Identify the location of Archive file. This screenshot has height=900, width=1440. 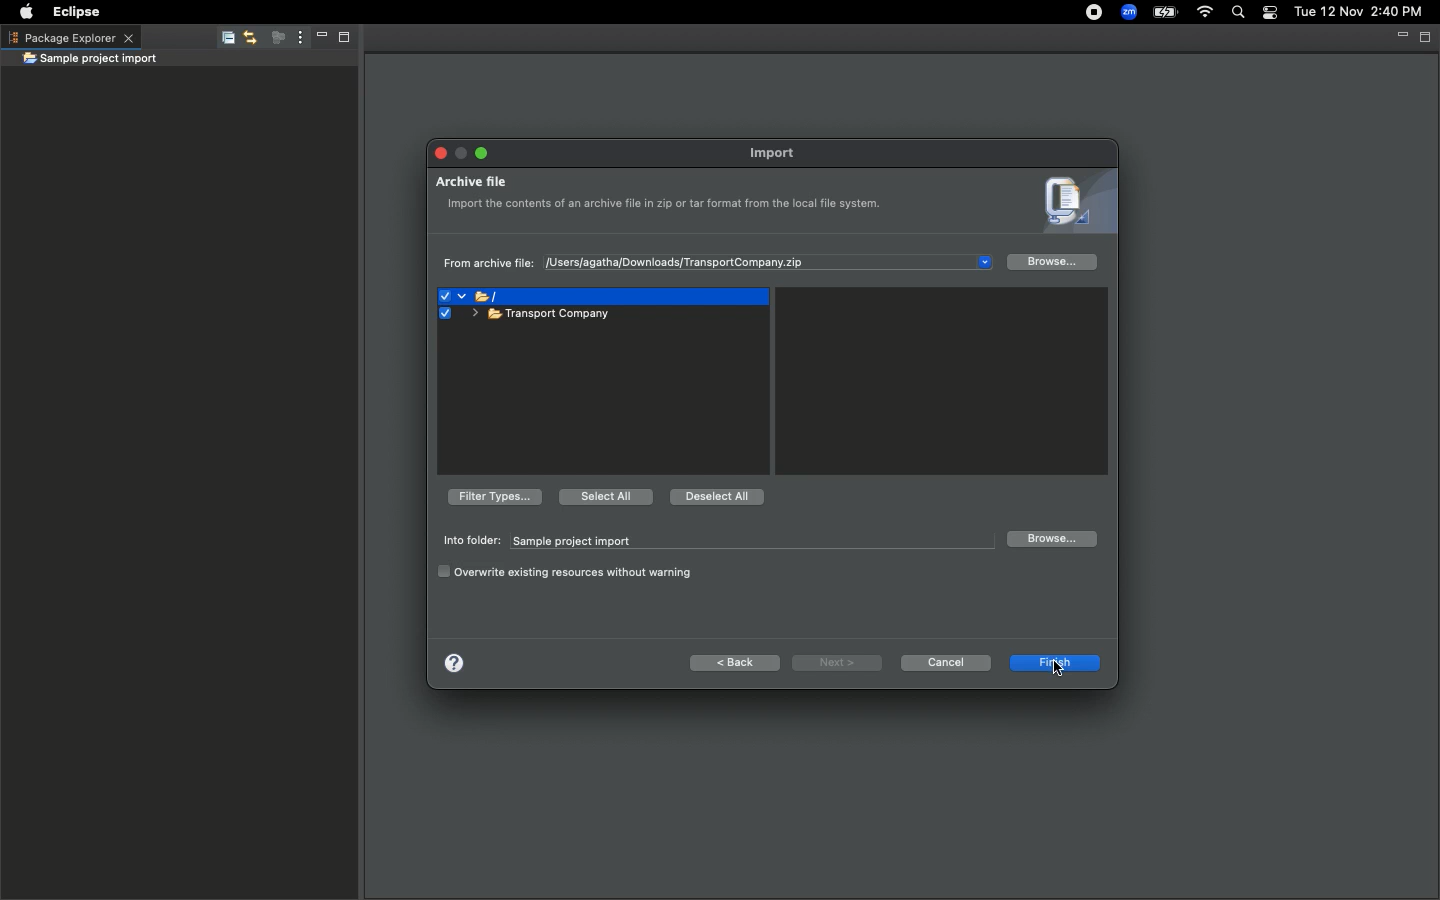
(522, 317).